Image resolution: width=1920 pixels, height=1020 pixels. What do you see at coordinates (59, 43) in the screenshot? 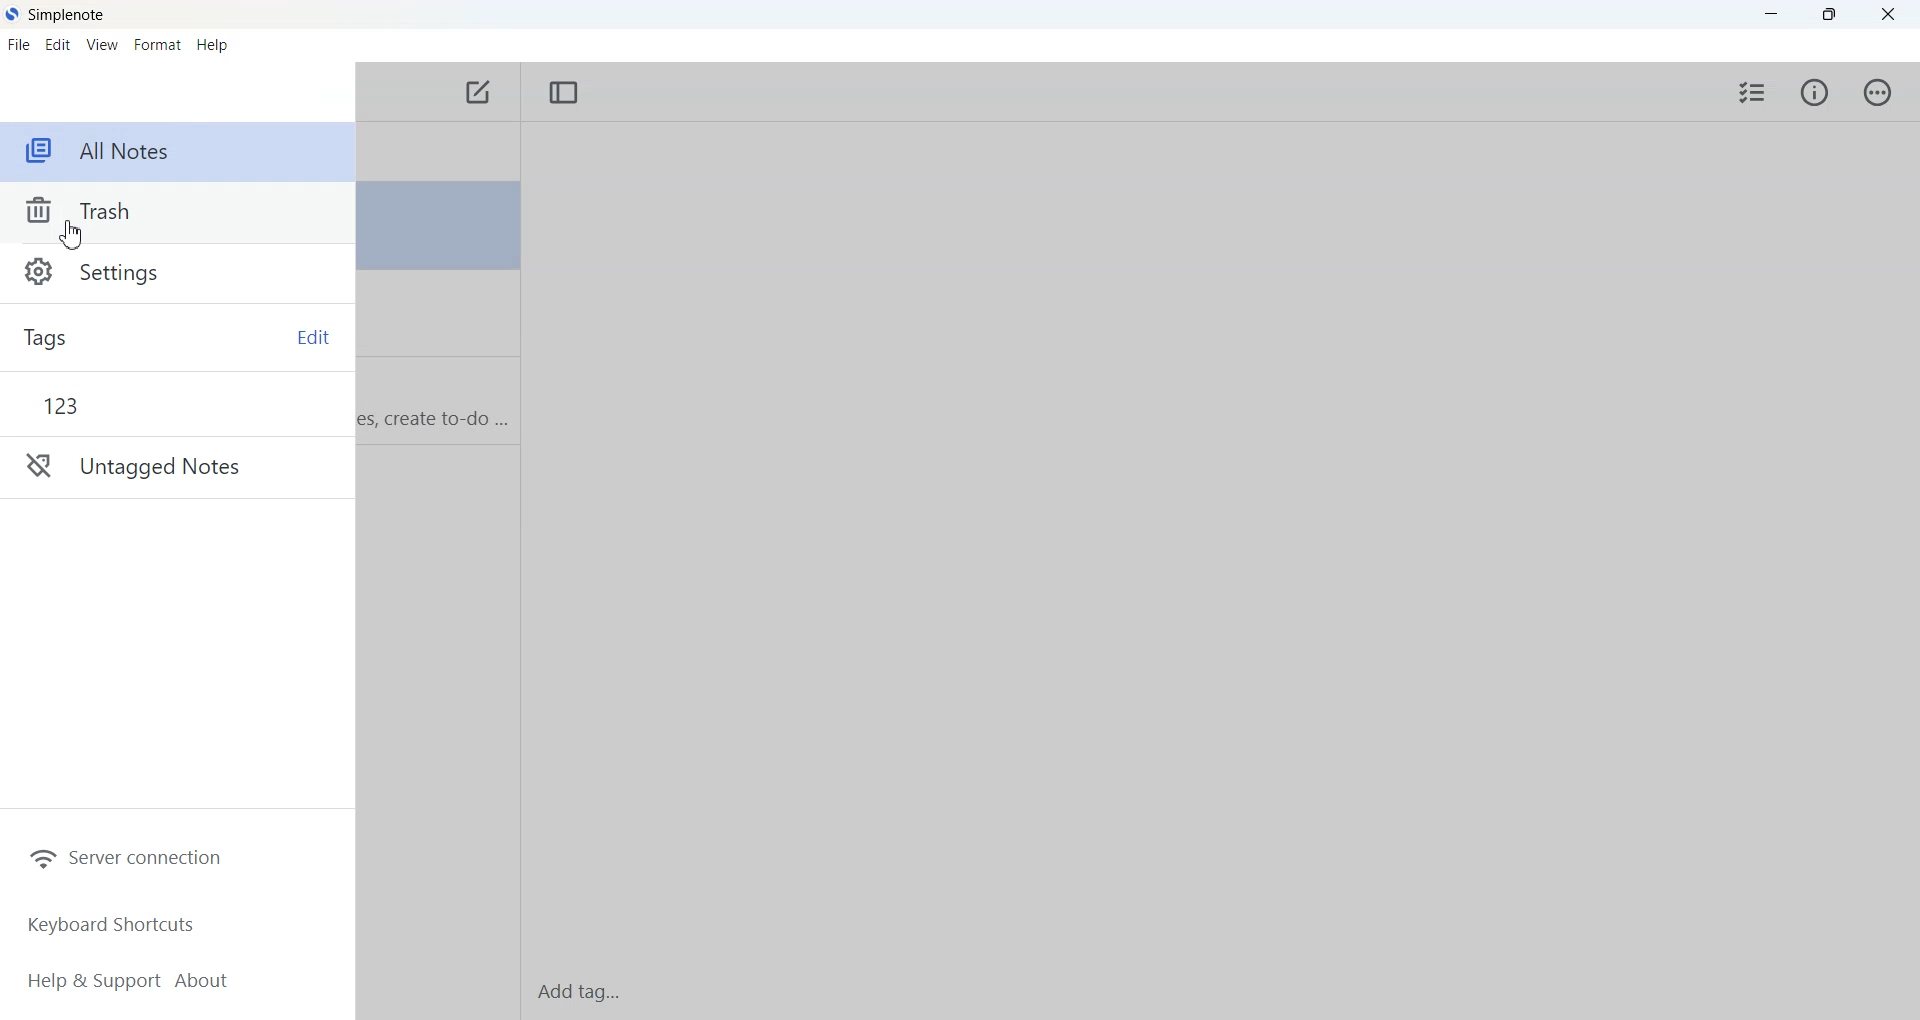
I see `Edit ` at bounding box center [59, 43].